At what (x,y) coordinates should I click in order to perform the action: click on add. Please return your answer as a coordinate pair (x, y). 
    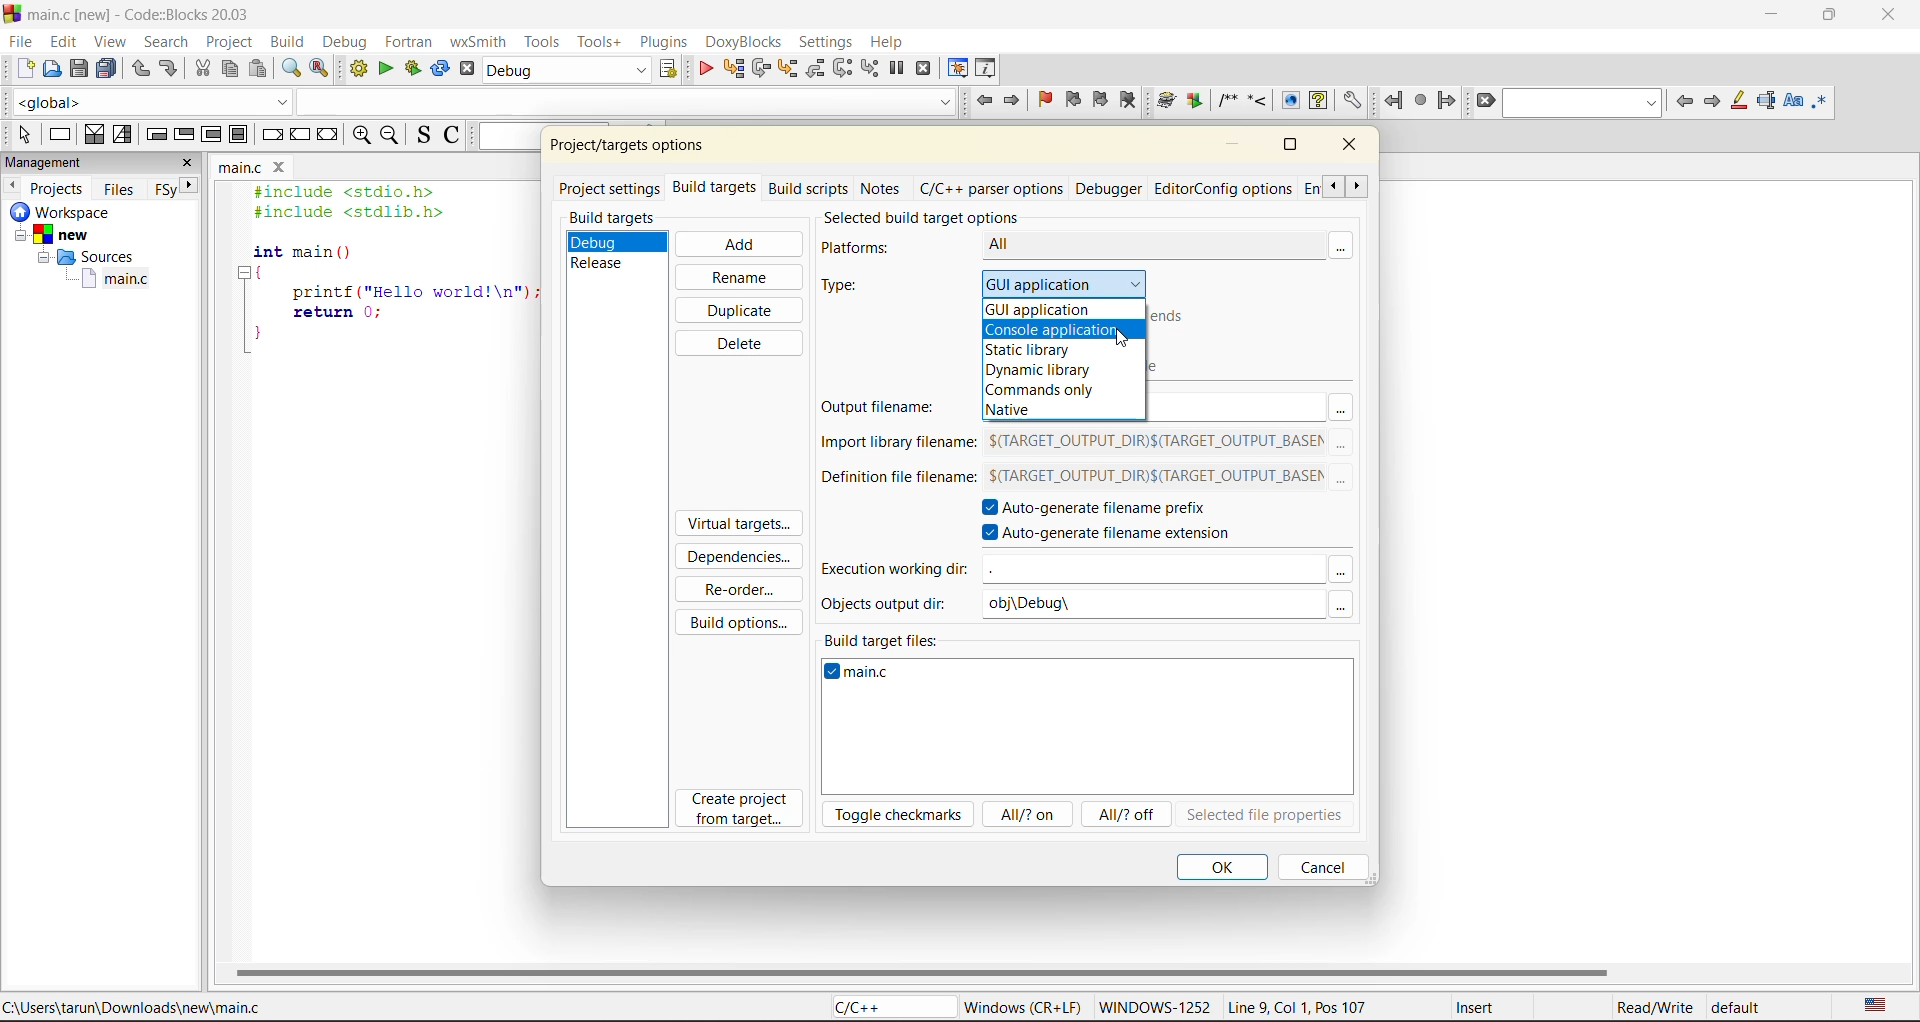
    Looking at the image, I should click on (737, 244).